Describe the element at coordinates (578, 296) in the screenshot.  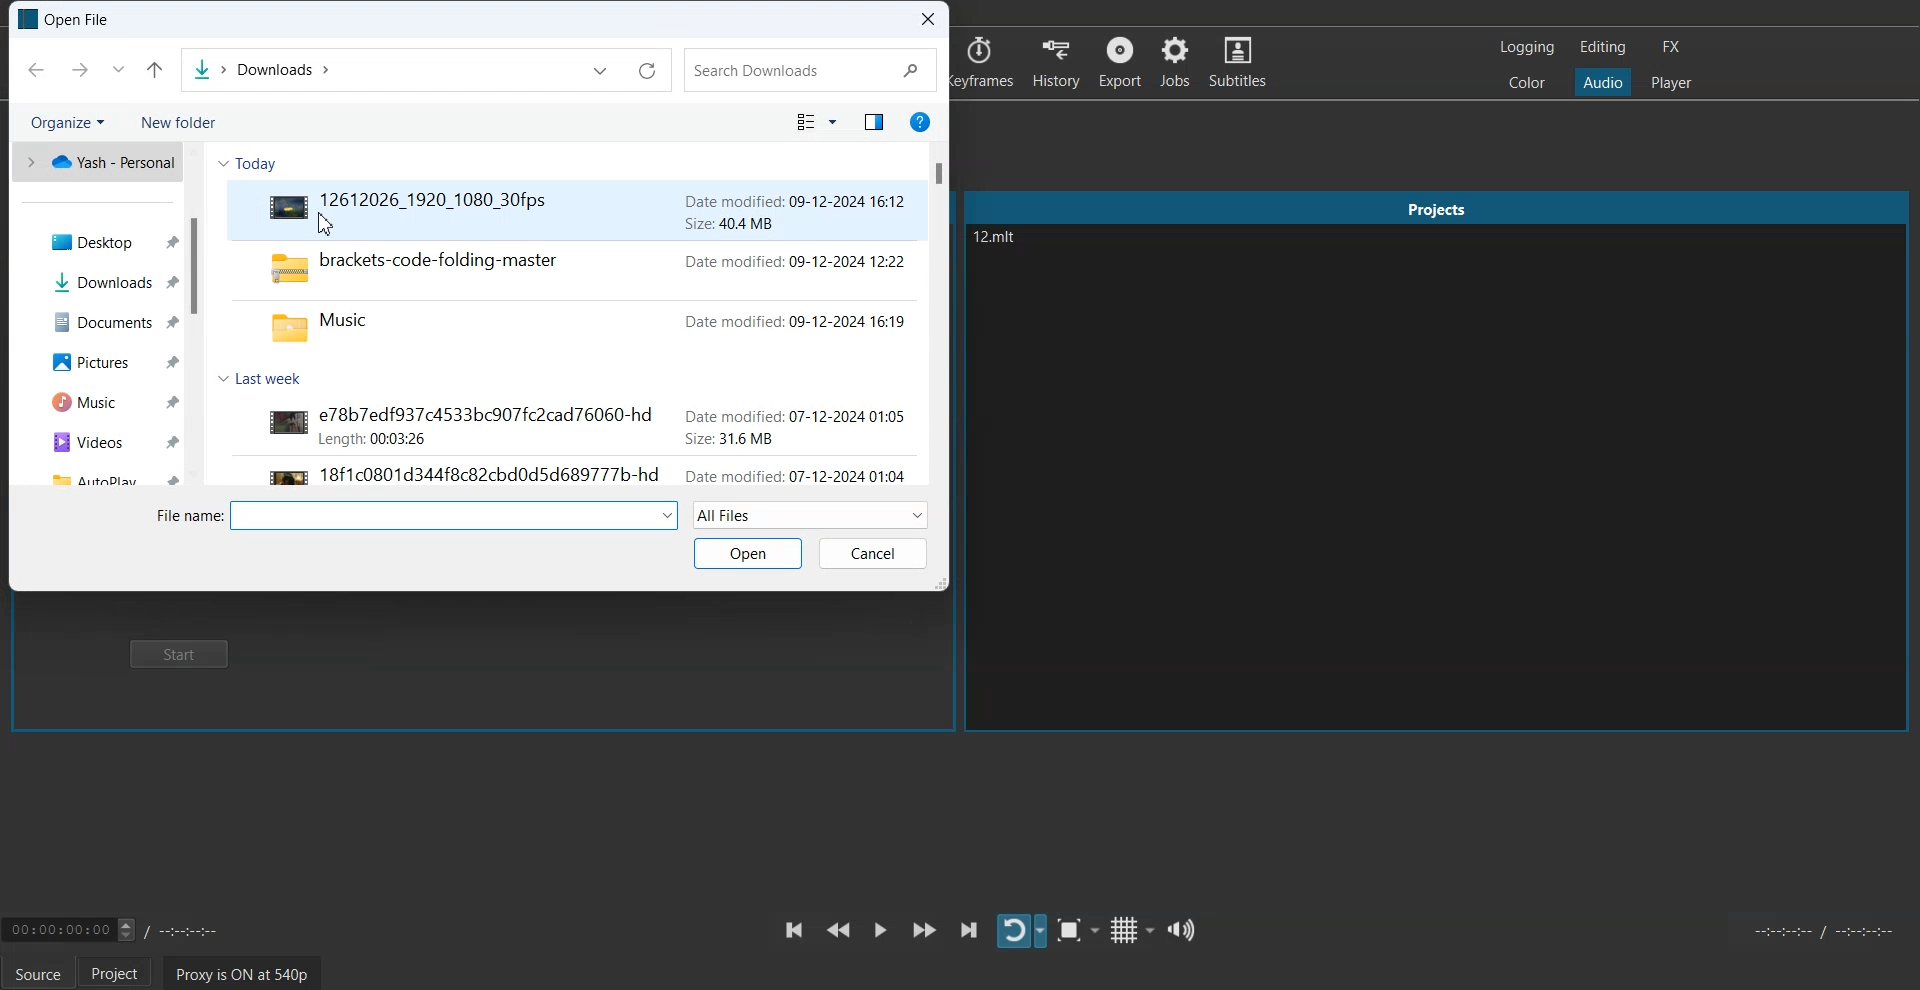
I see `Files` at that location.